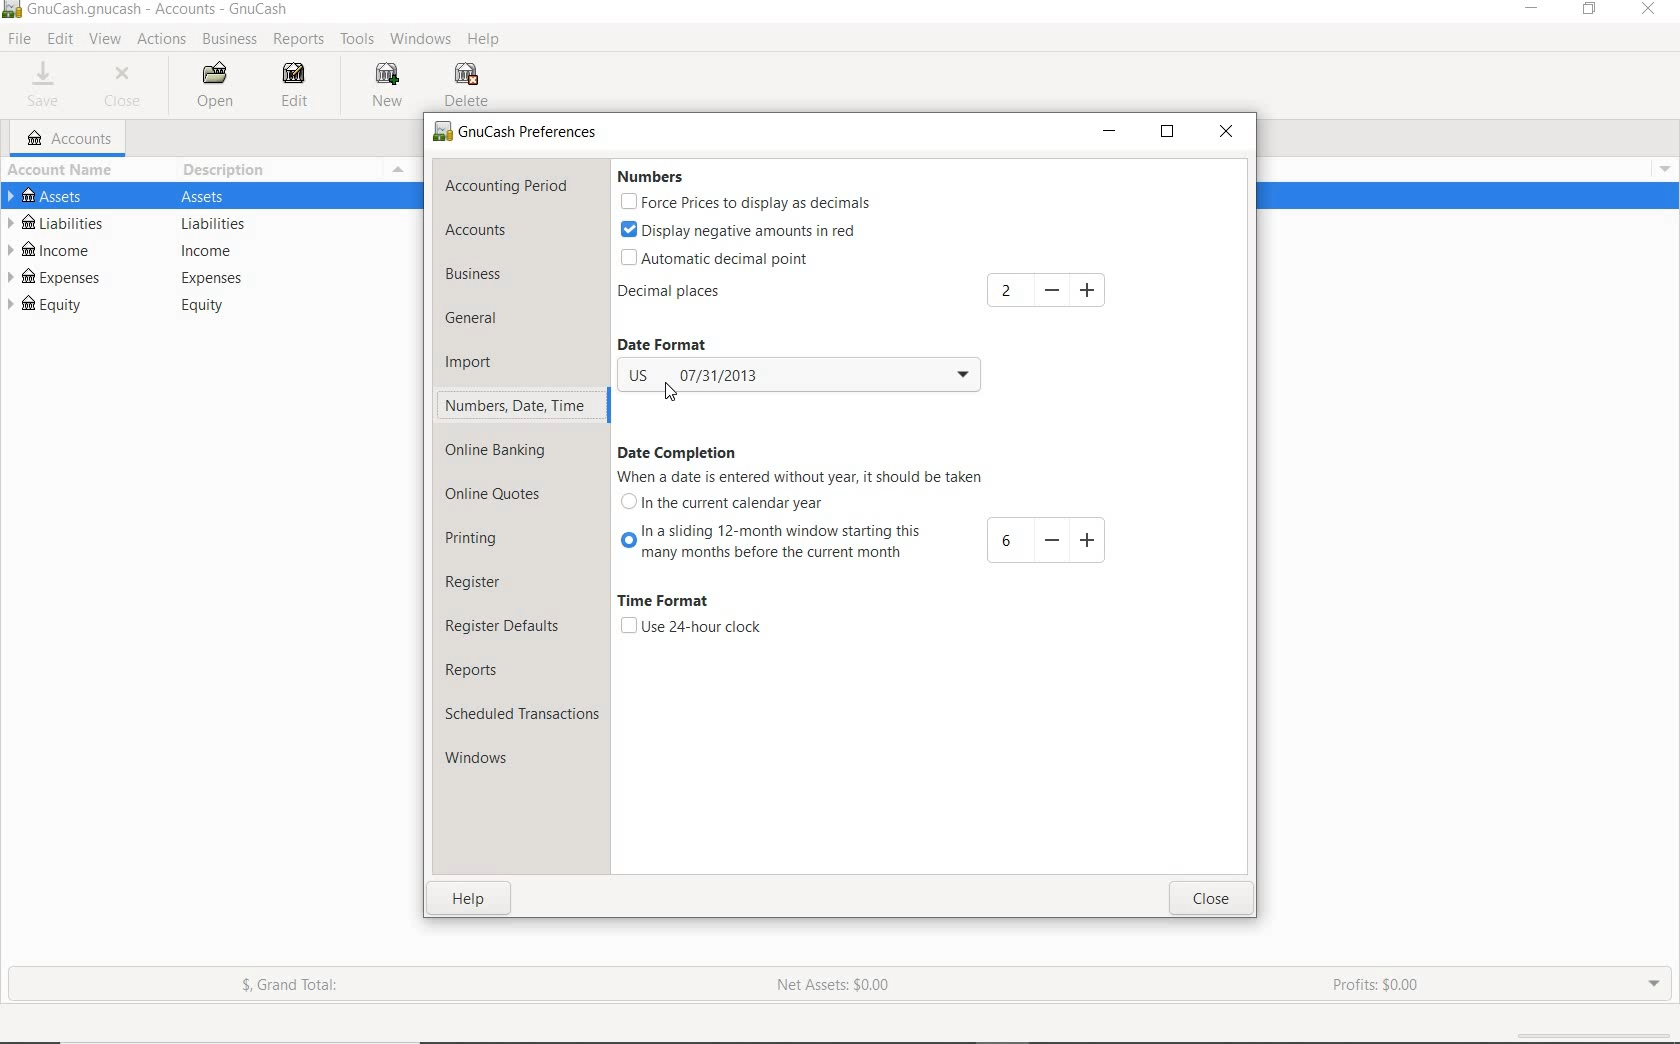 The image size is (1680, 1044). What do you see at coordinates (798, 377) in the screenshot?
I see `specify date format` at bounding box center [798, 377].